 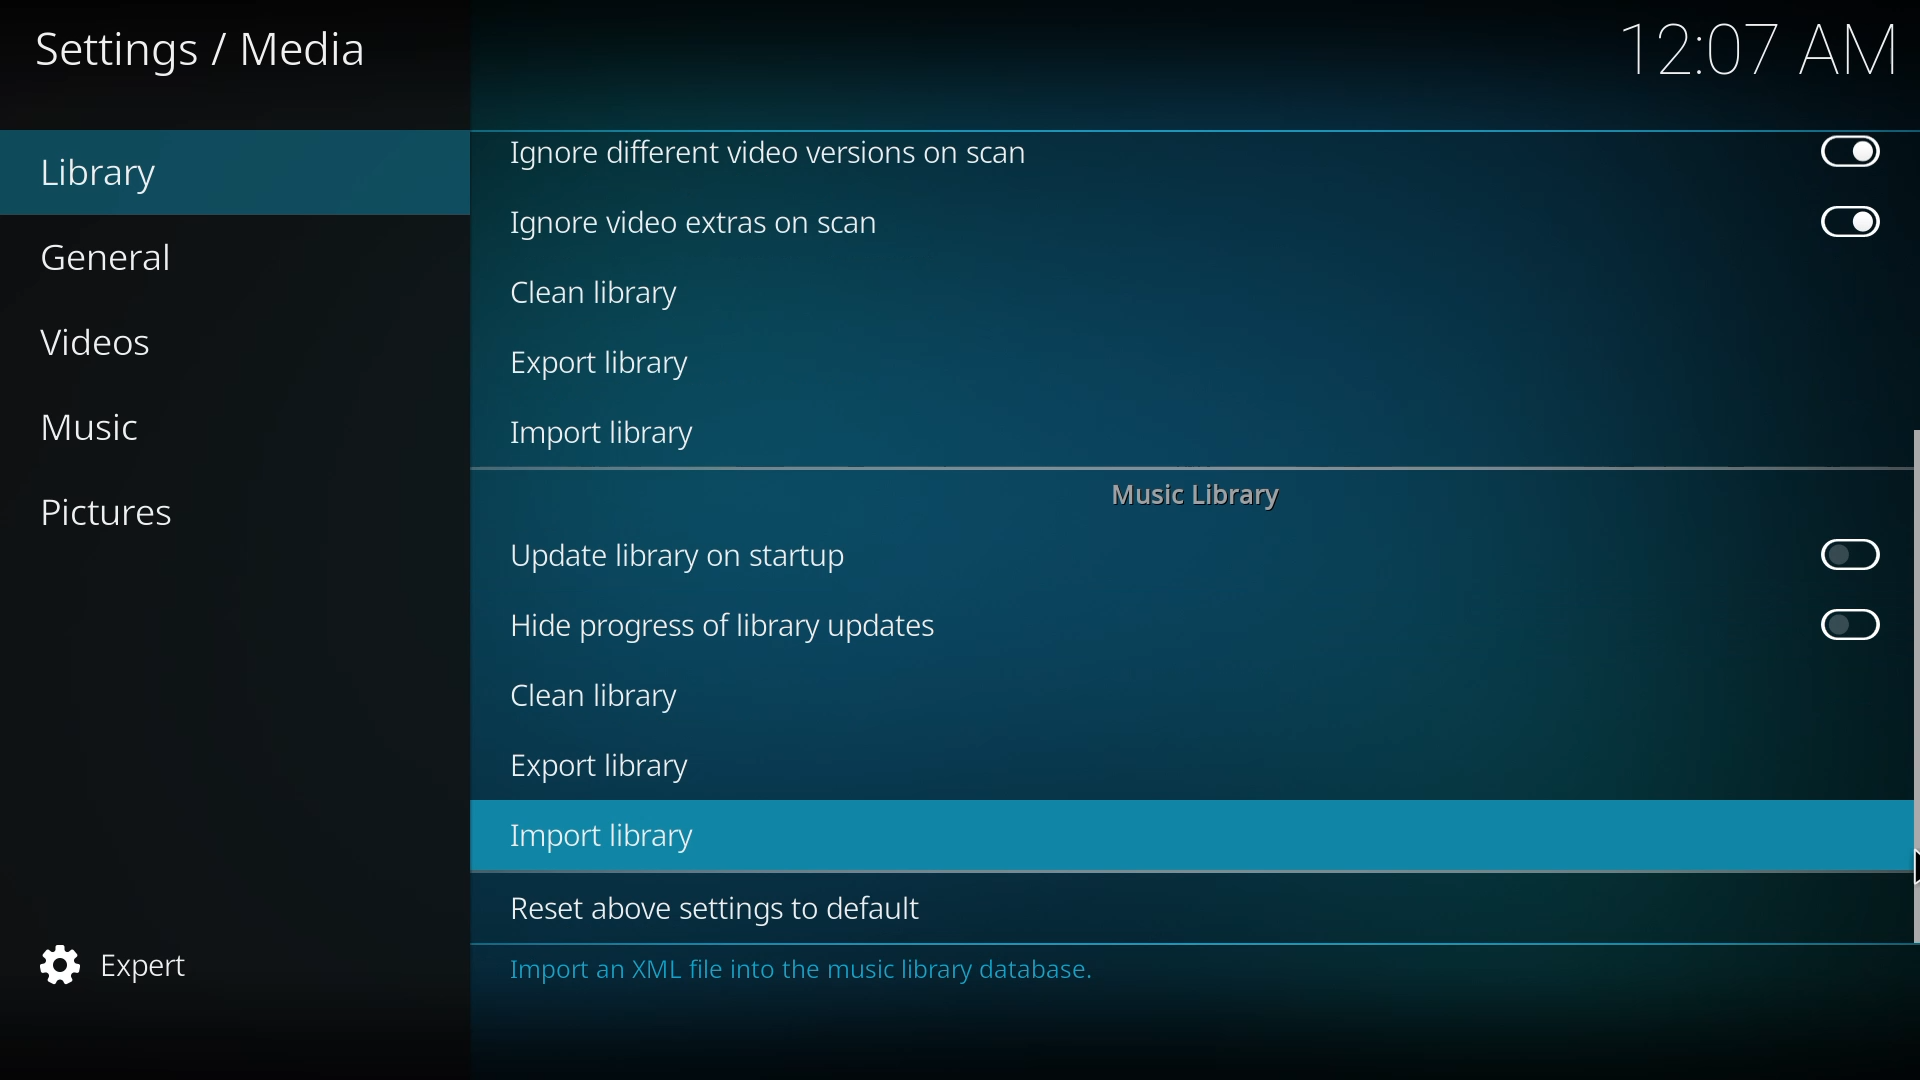 What do you see at coordinates (1848, 625) in the screenshot?
I see `click to enable` at bounding box center [1848, 625].